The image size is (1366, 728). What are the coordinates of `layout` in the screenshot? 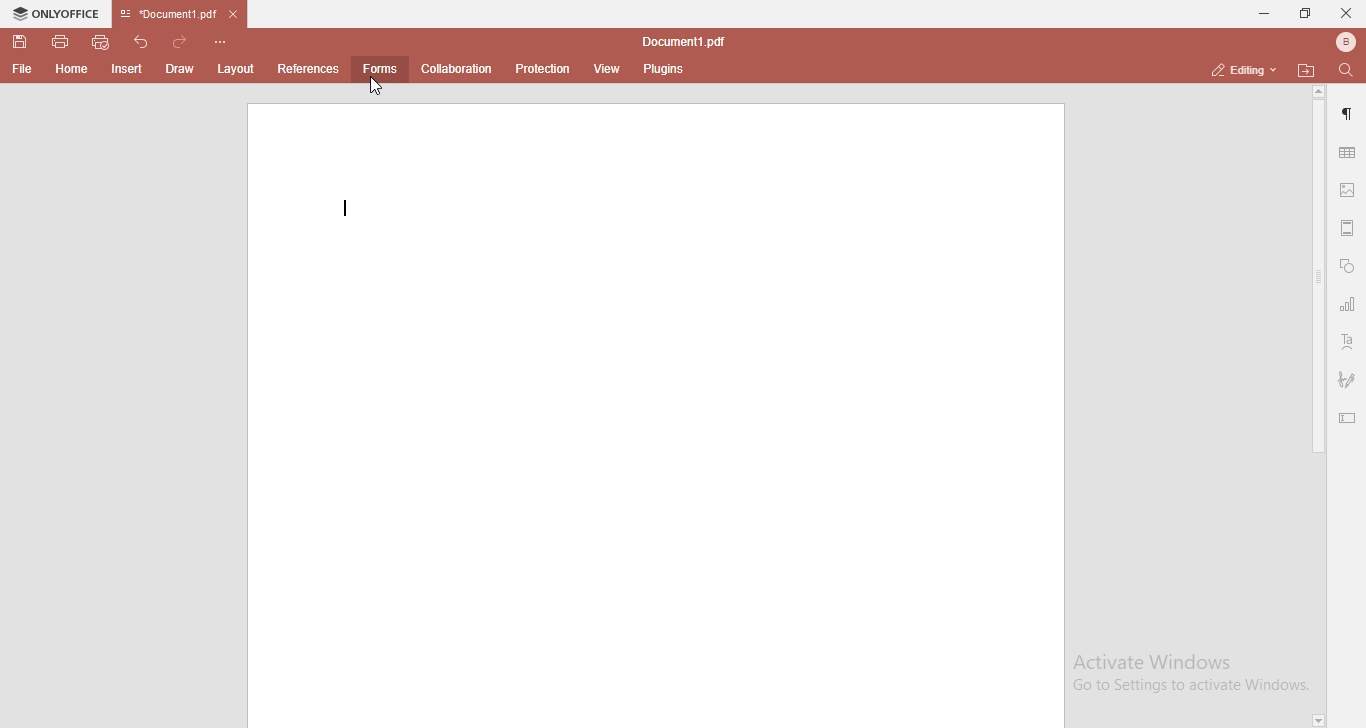 It's located at (239, 69).